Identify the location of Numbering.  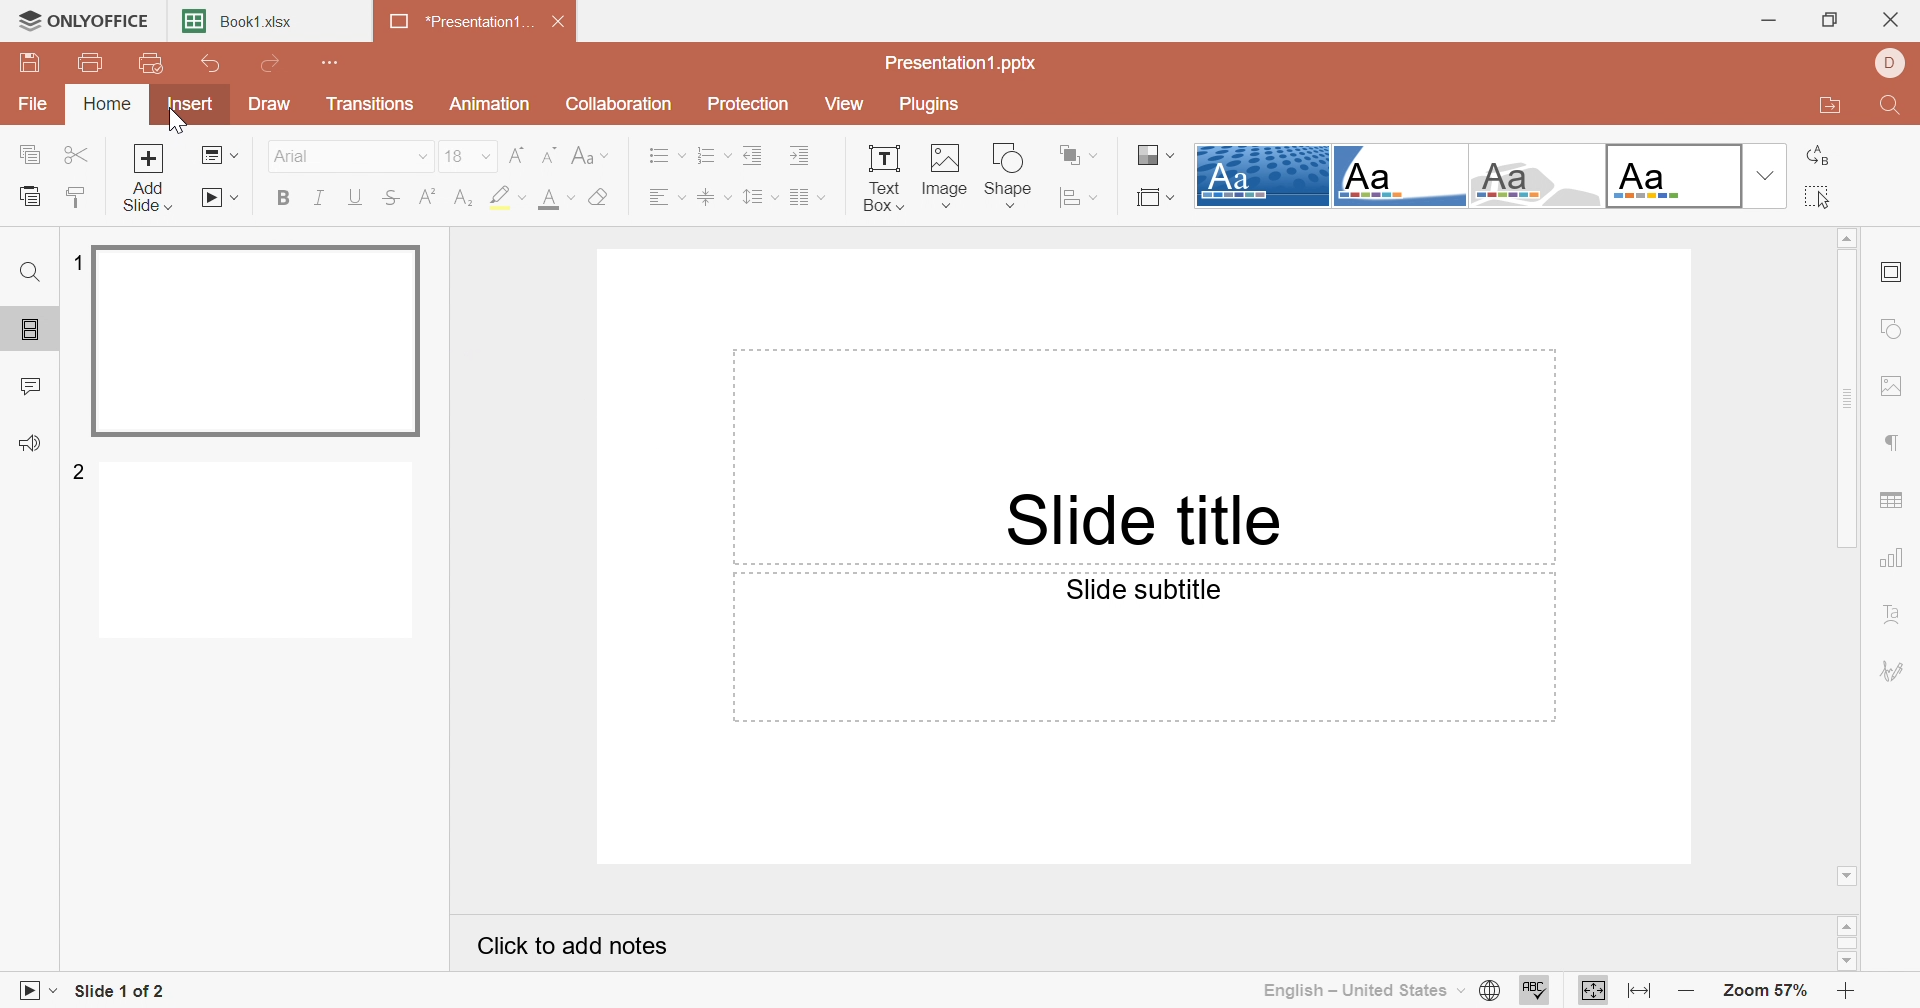
(709, 155).